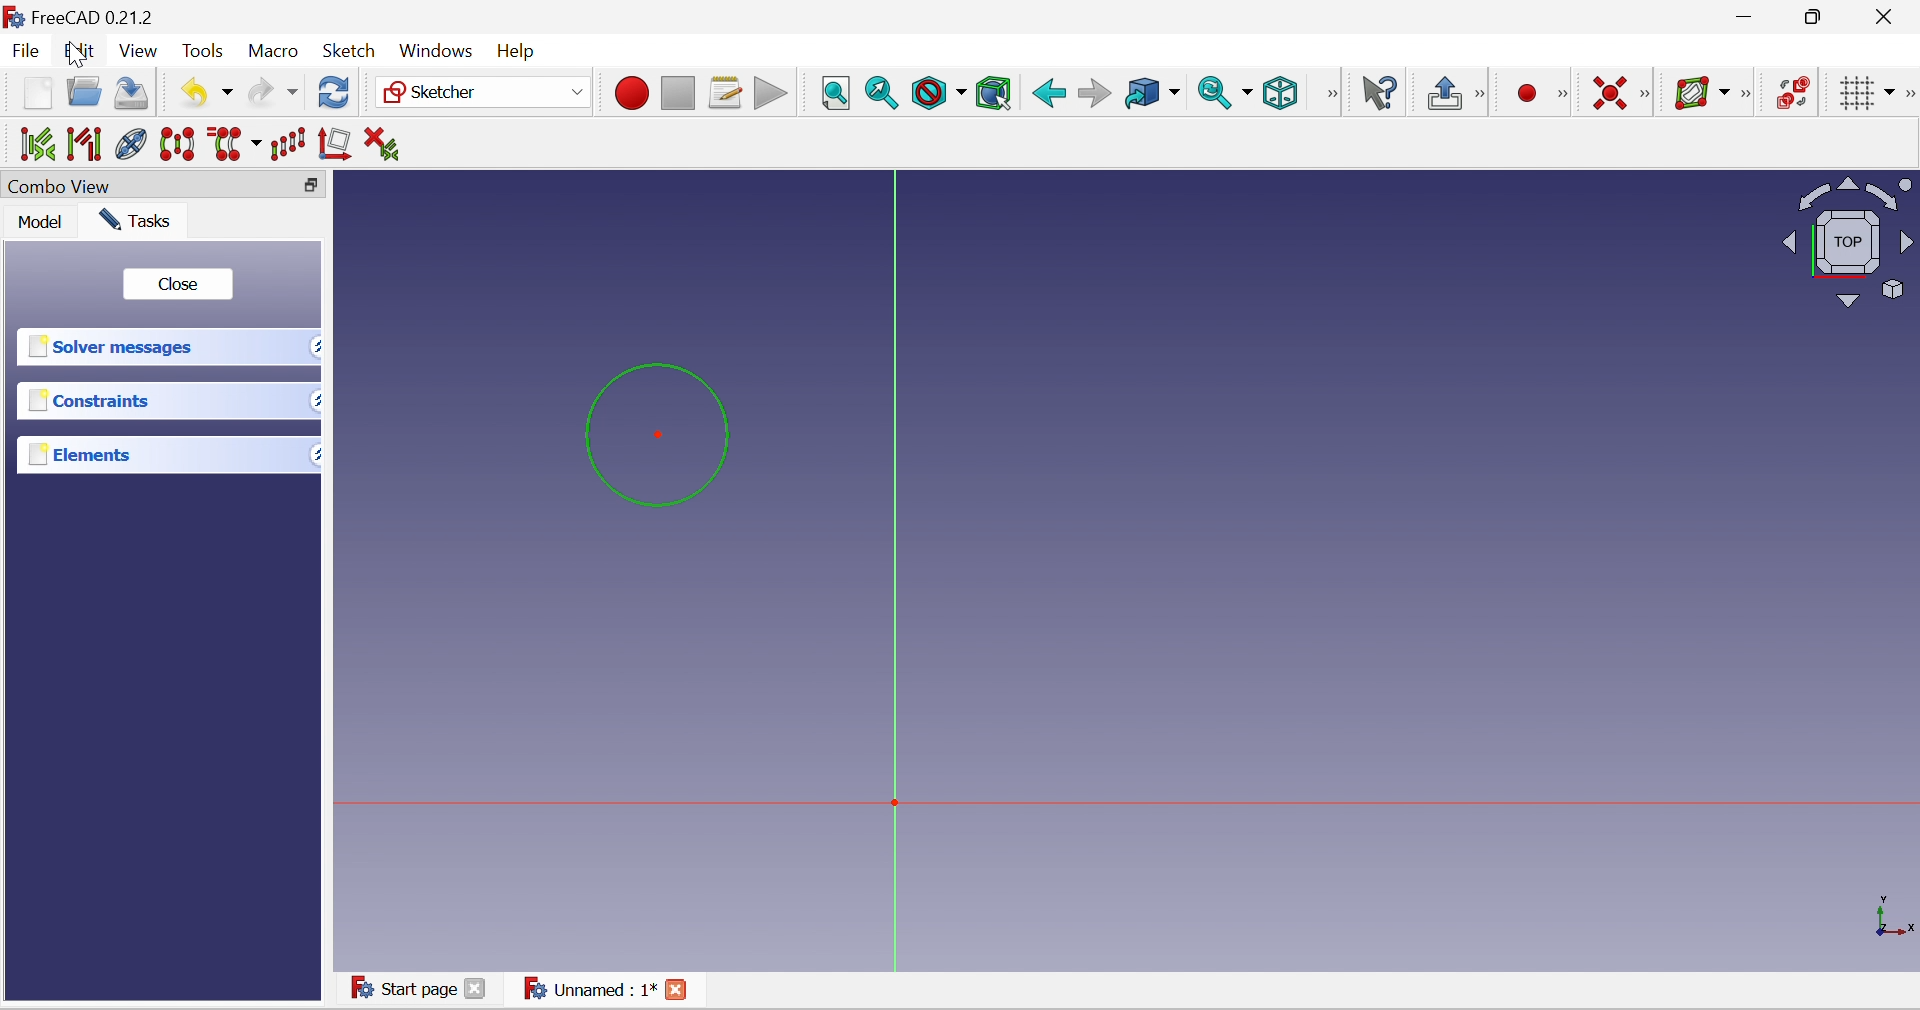 This screenshot has width=1920, height=1010. What do you see at coordinates (178, 144) in the screenshot?
I see `Symmetry` at bounding box center [178, 144].